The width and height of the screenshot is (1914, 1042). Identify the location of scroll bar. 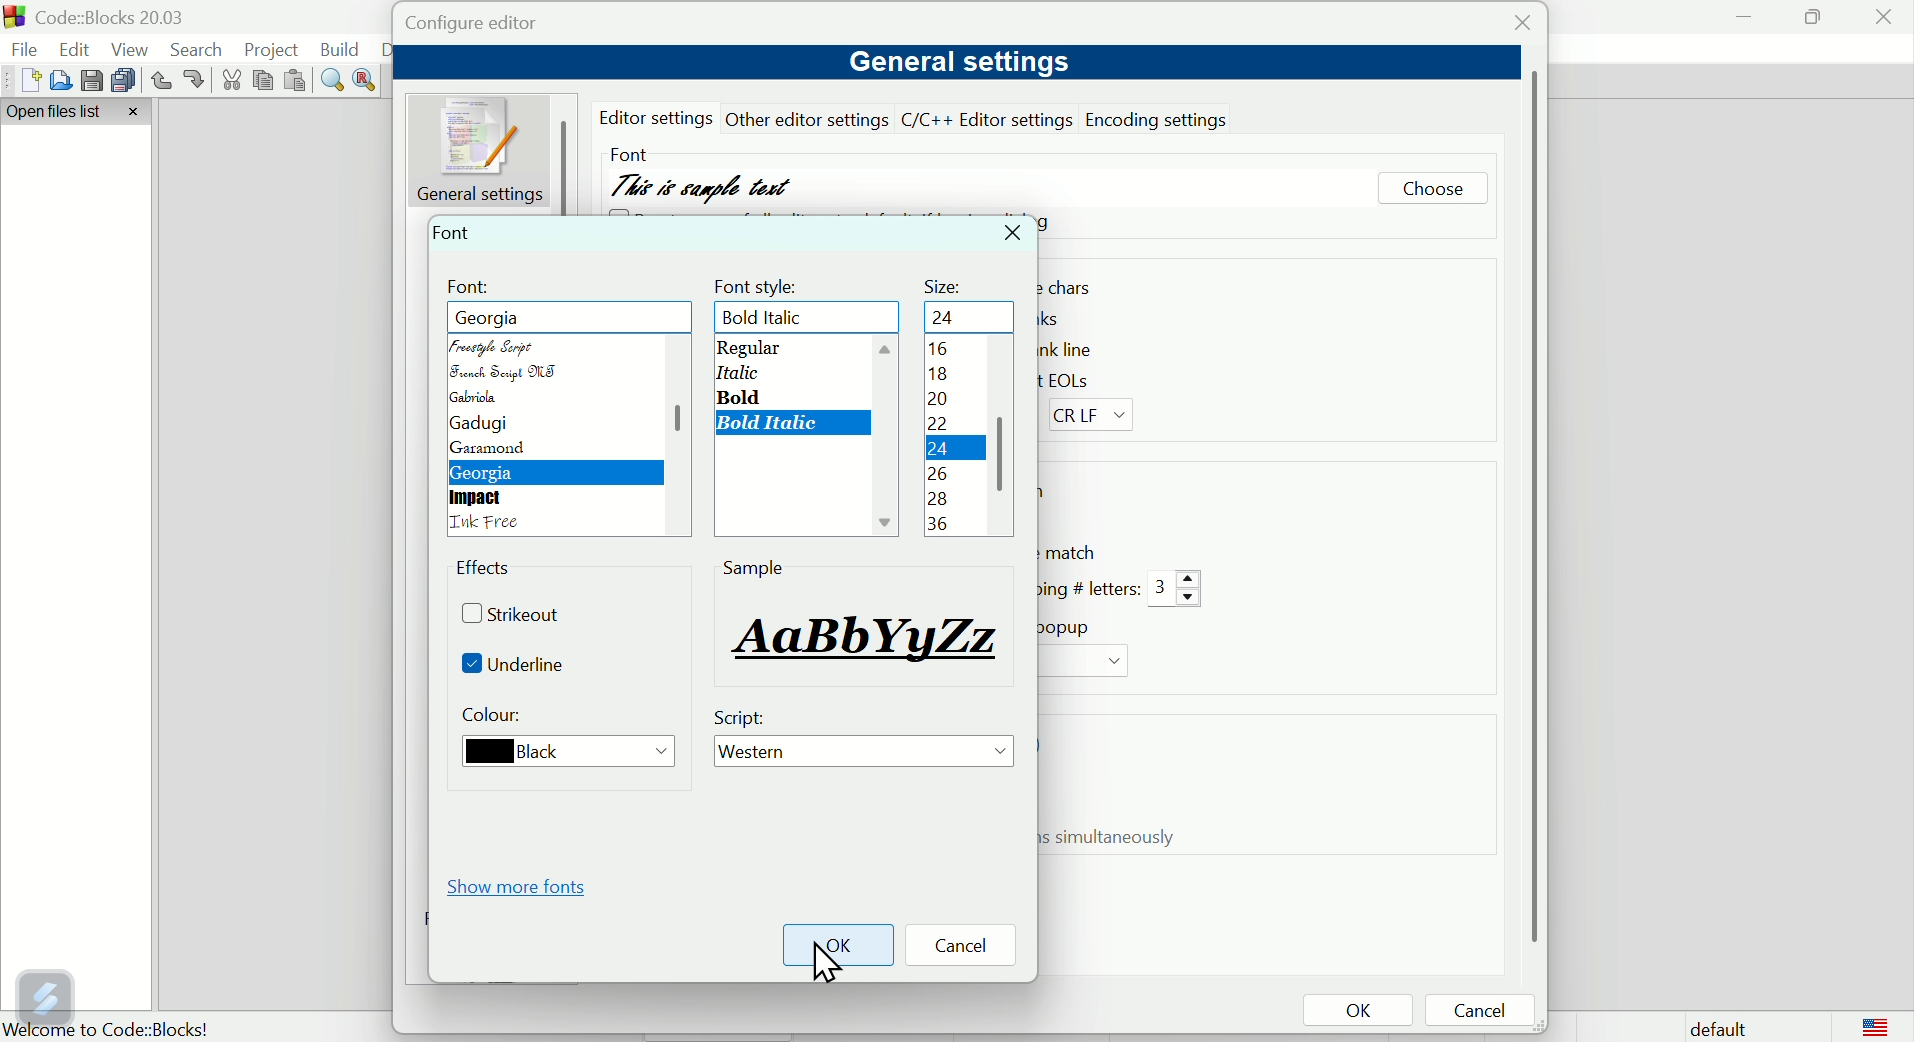
(1004, 442).